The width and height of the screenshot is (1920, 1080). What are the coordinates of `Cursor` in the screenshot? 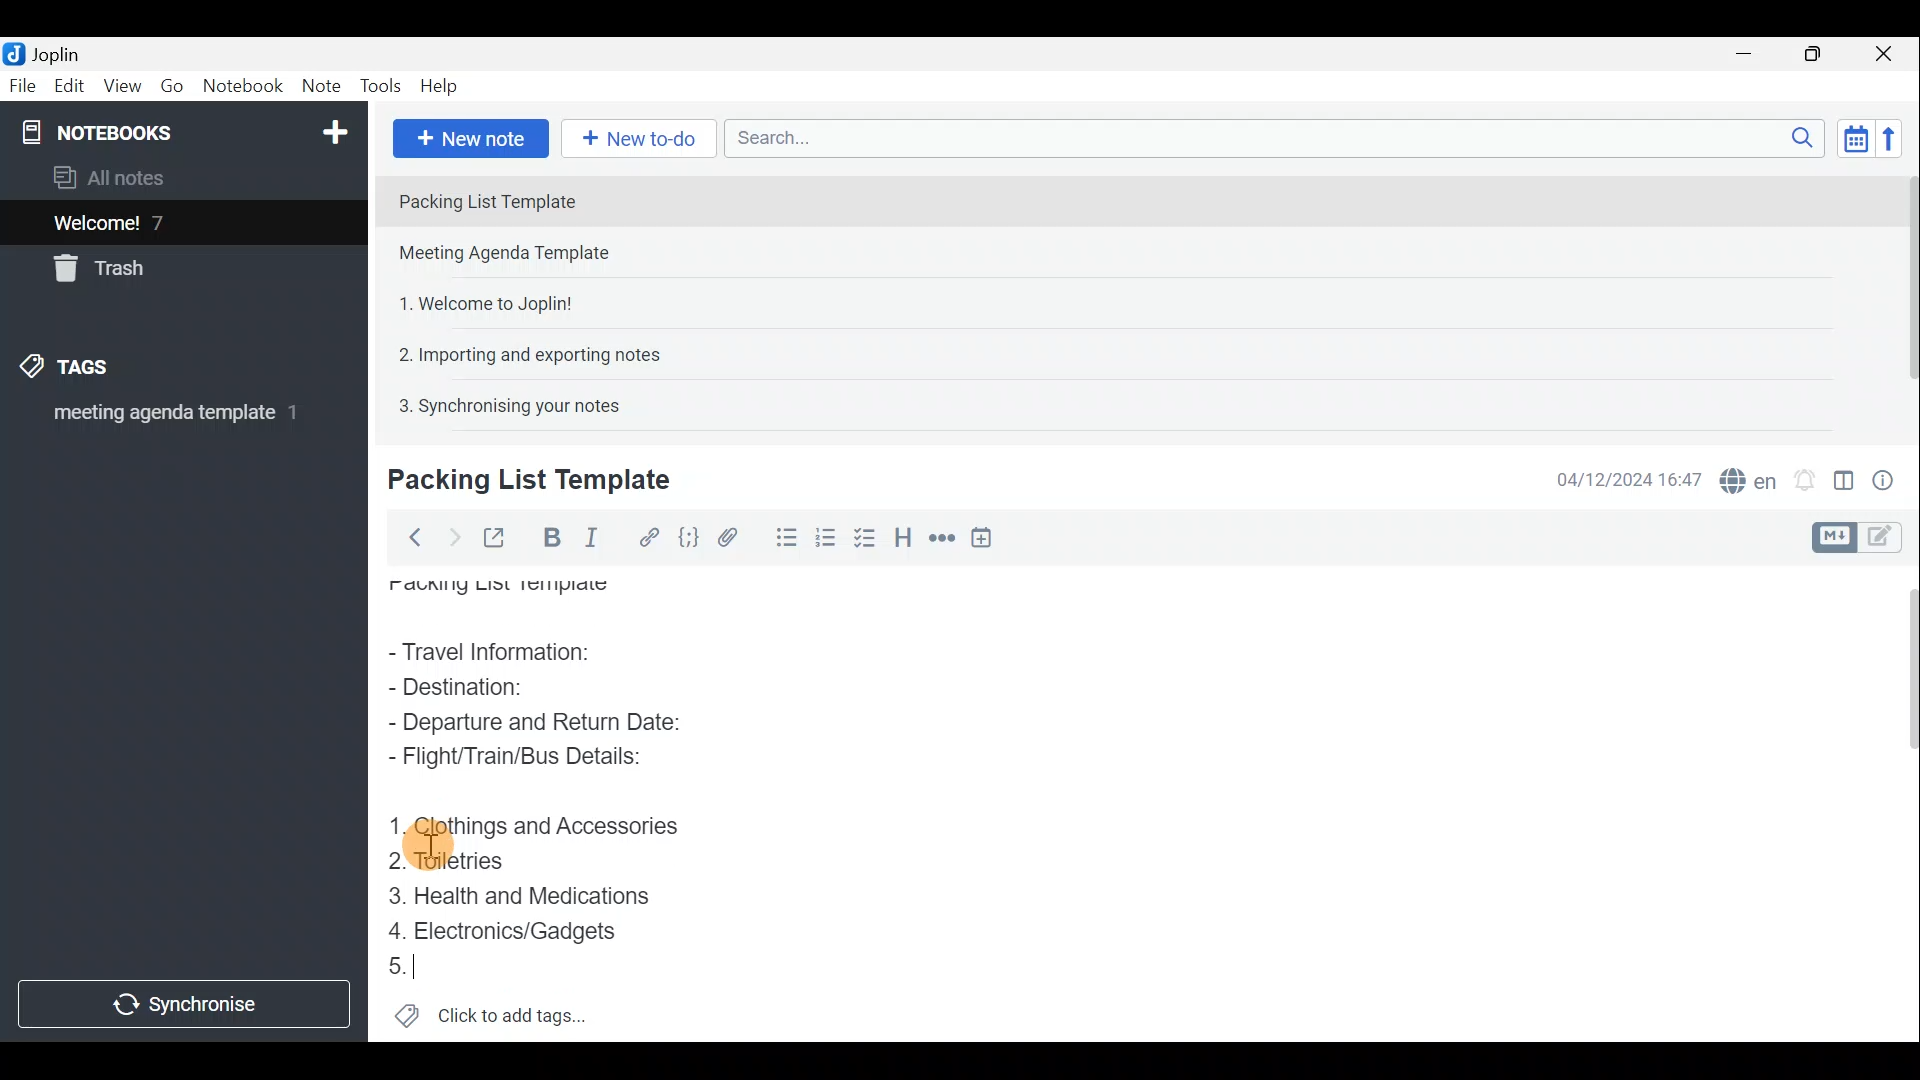 It's located at (400, 963).